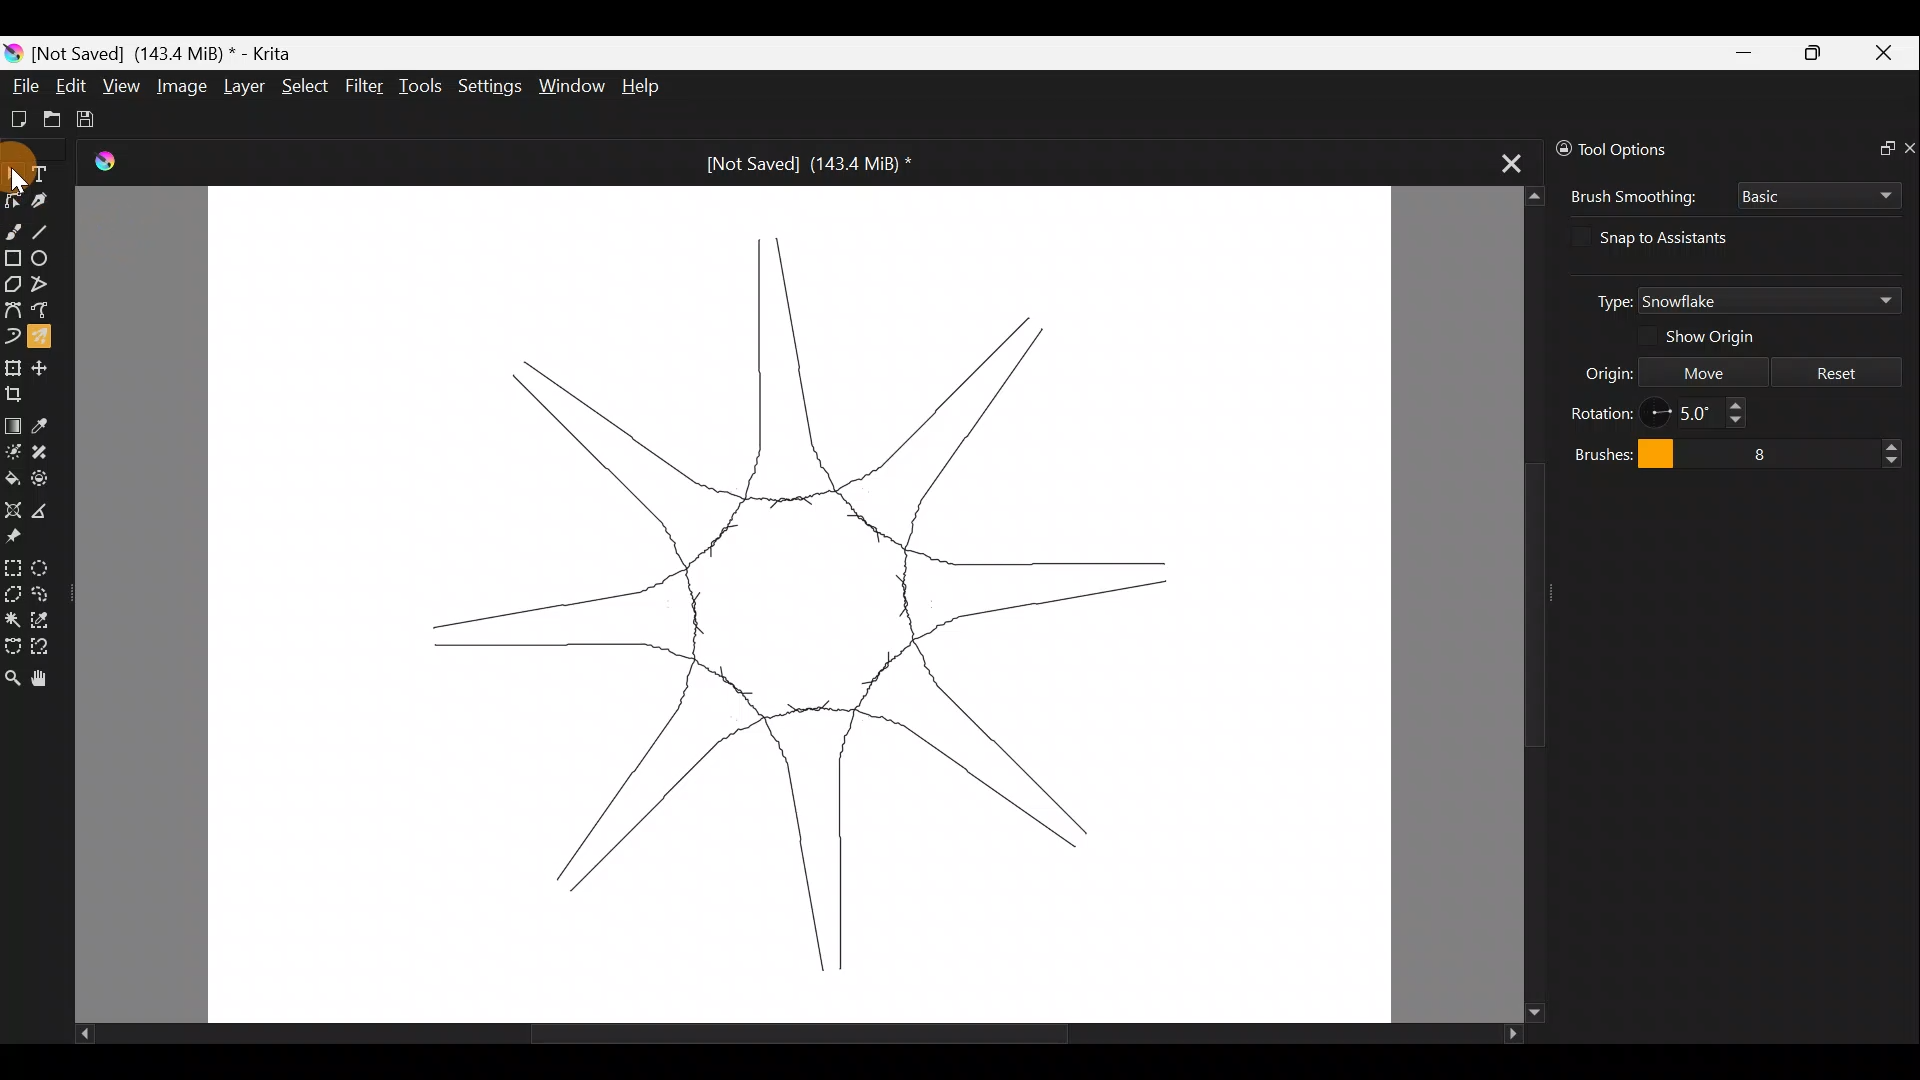  What do you see at coordinates (48, 197) in the screenshot?
I see `Calligraphy` at bounding box center [48, 197].